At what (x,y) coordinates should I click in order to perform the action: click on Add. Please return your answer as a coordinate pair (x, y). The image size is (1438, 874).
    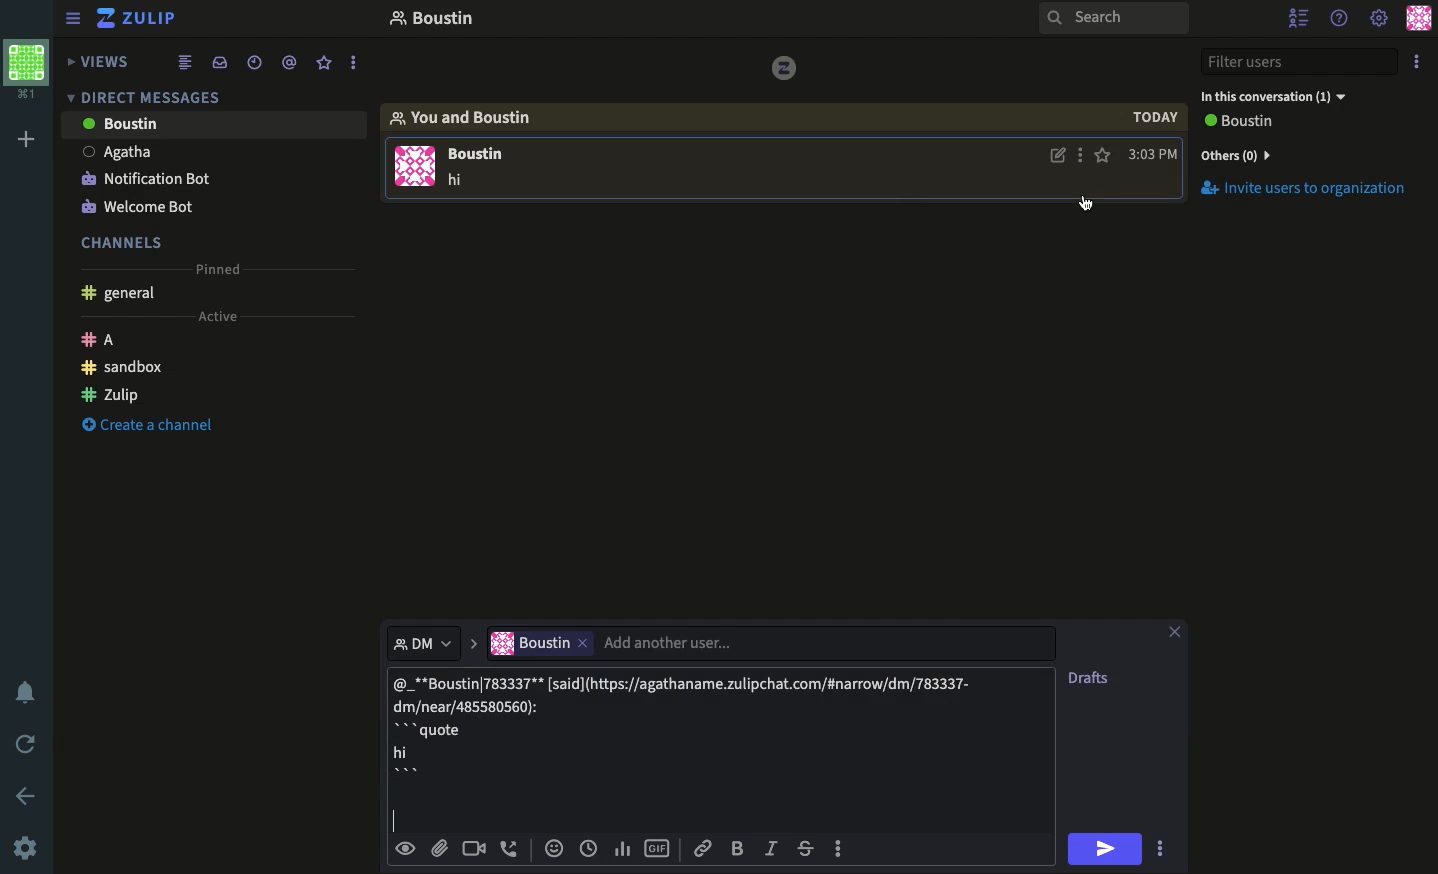
    Looking at the image, I should click on (22, 141).